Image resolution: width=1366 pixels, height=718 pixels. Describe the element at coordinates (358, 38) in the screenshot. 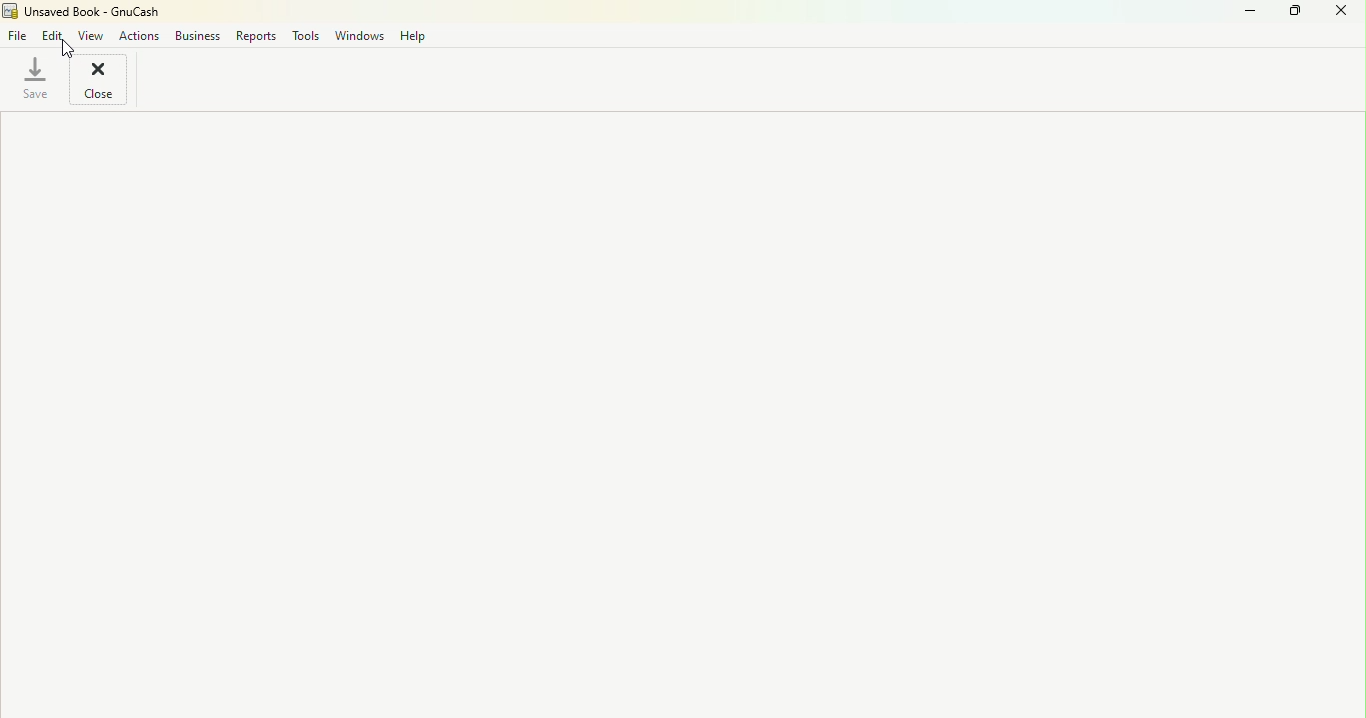

I see `Windows` at that location.